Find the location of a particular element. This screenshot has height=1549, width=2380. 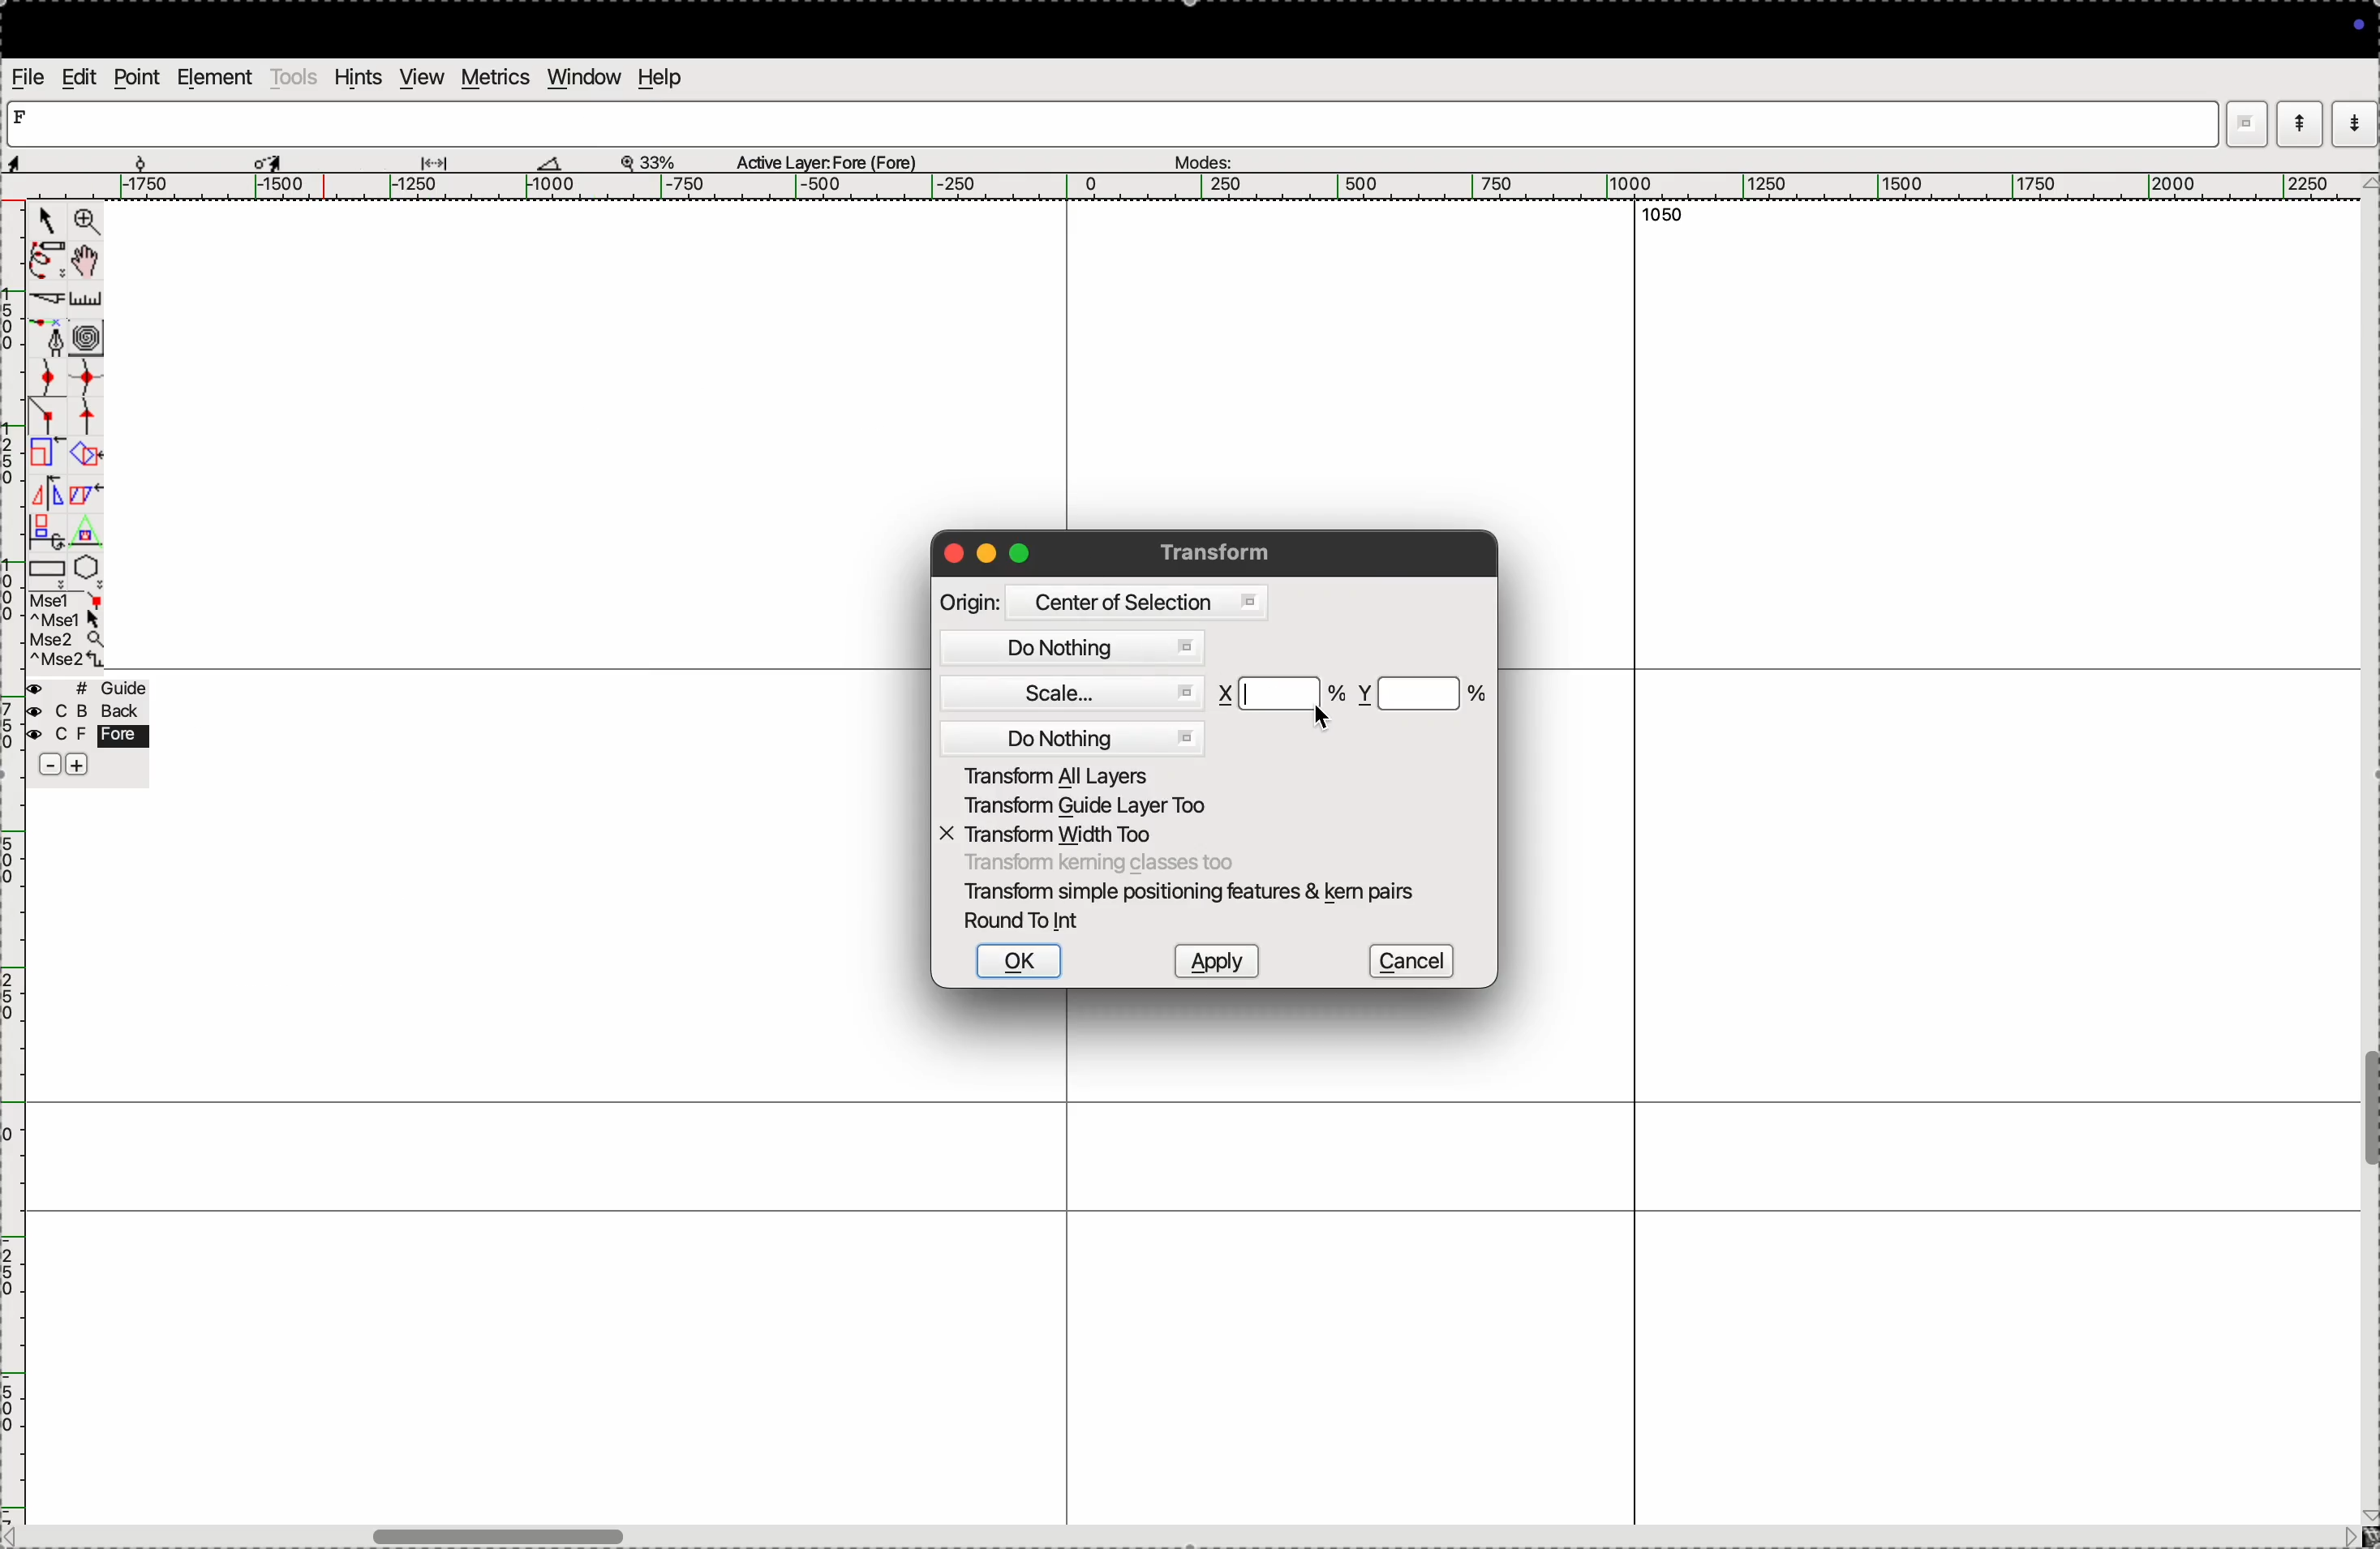

cursor is located at coordinates (1322, 717).